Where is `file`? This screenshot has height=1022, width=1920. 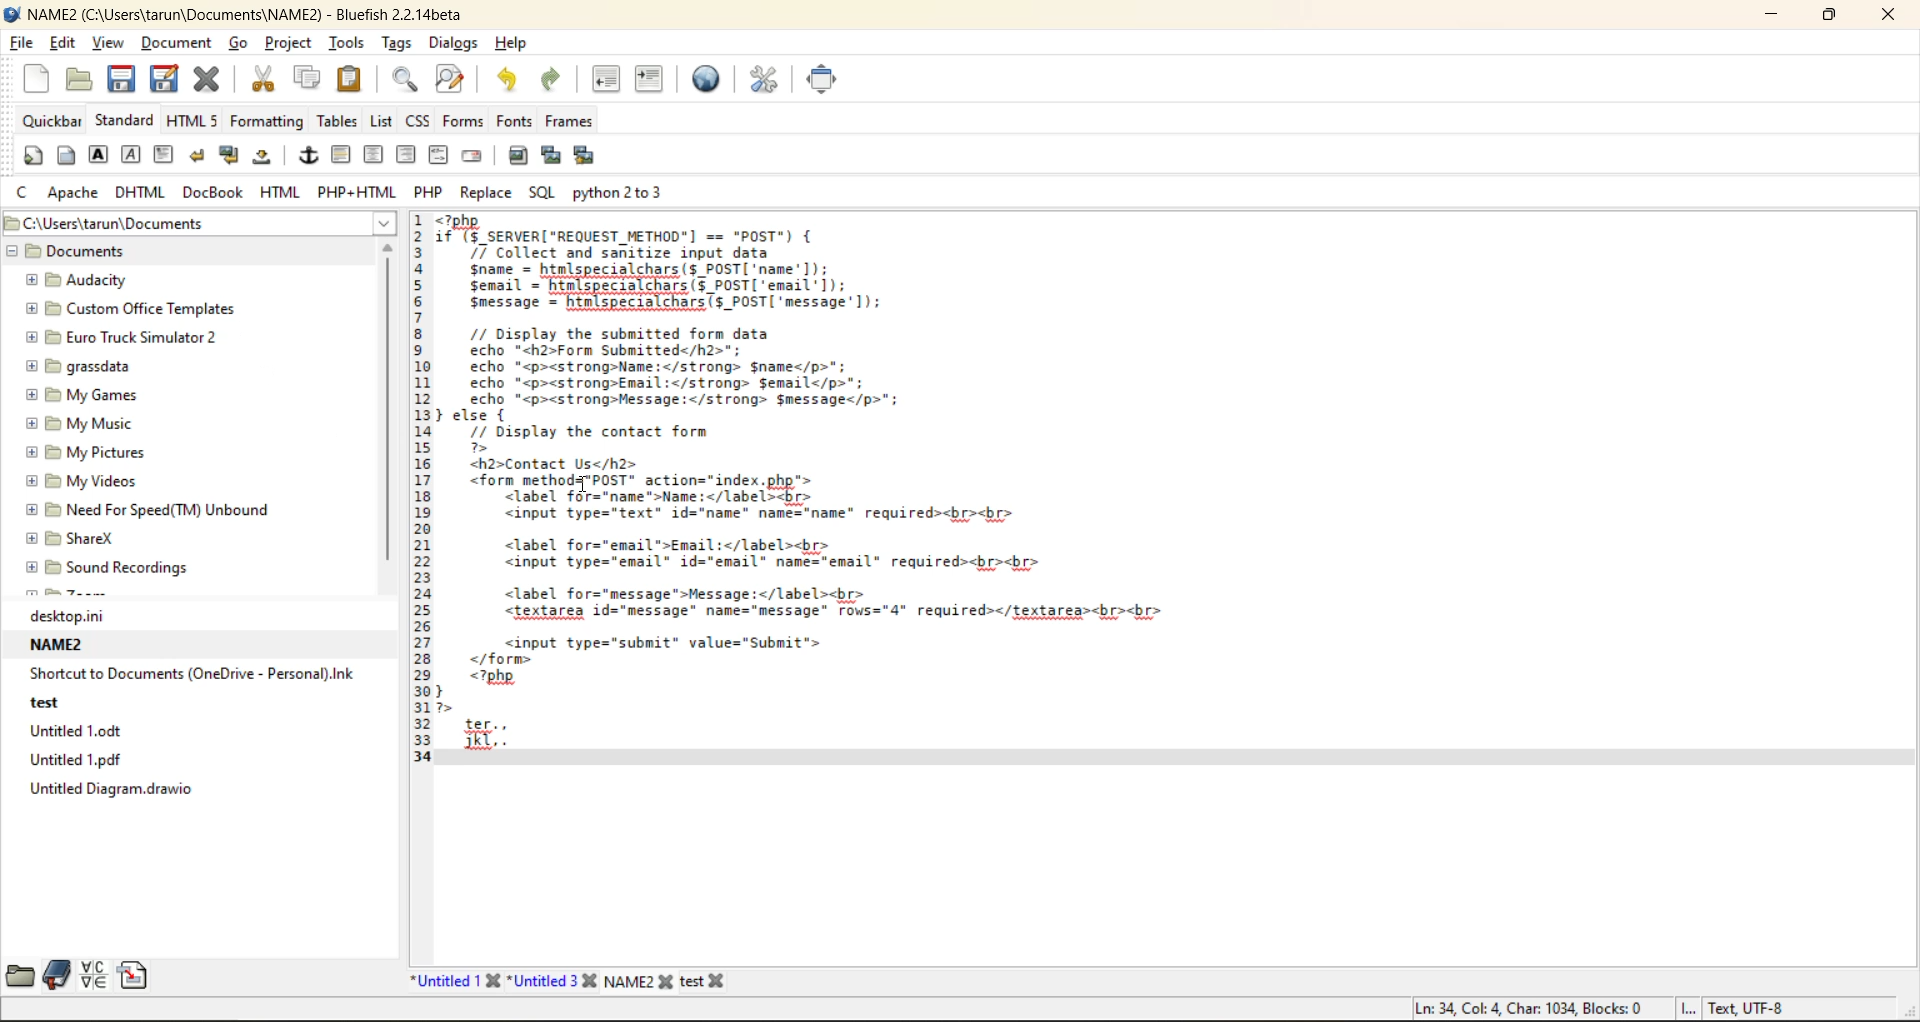 file is located at coordinates (22, 41).